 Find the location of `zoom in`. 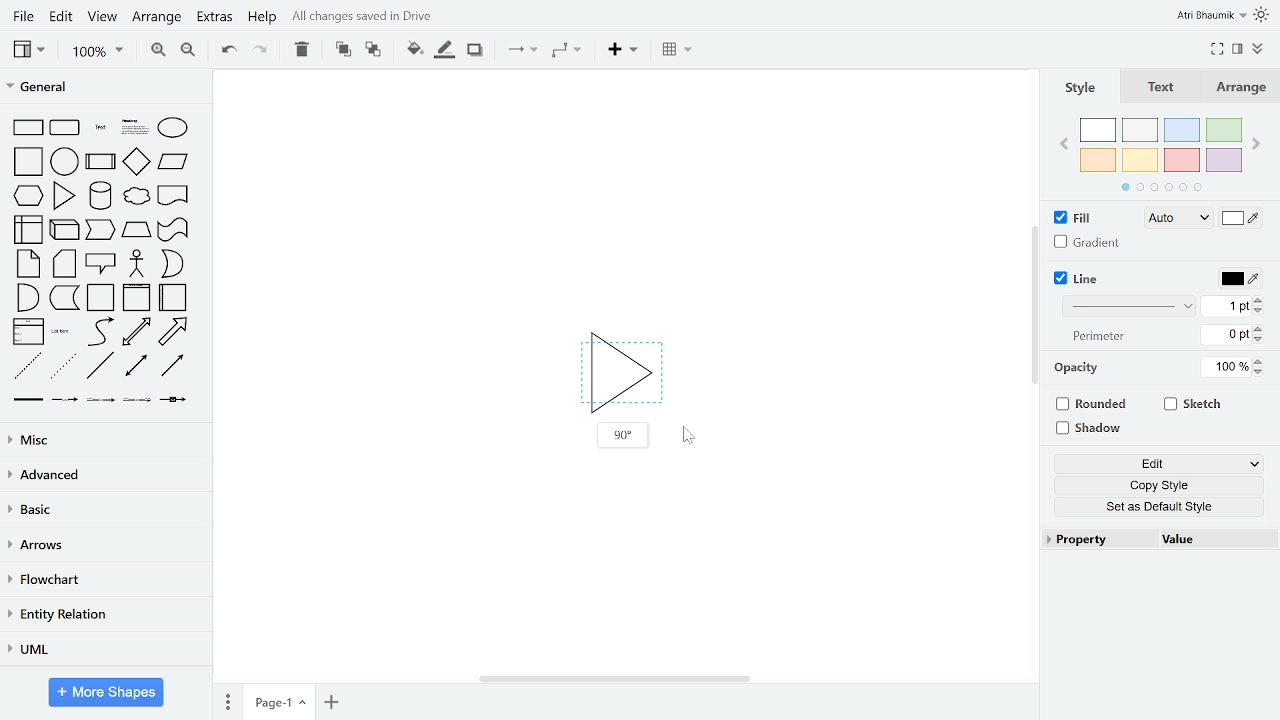

zoom in is located at coordinates (160, 51).